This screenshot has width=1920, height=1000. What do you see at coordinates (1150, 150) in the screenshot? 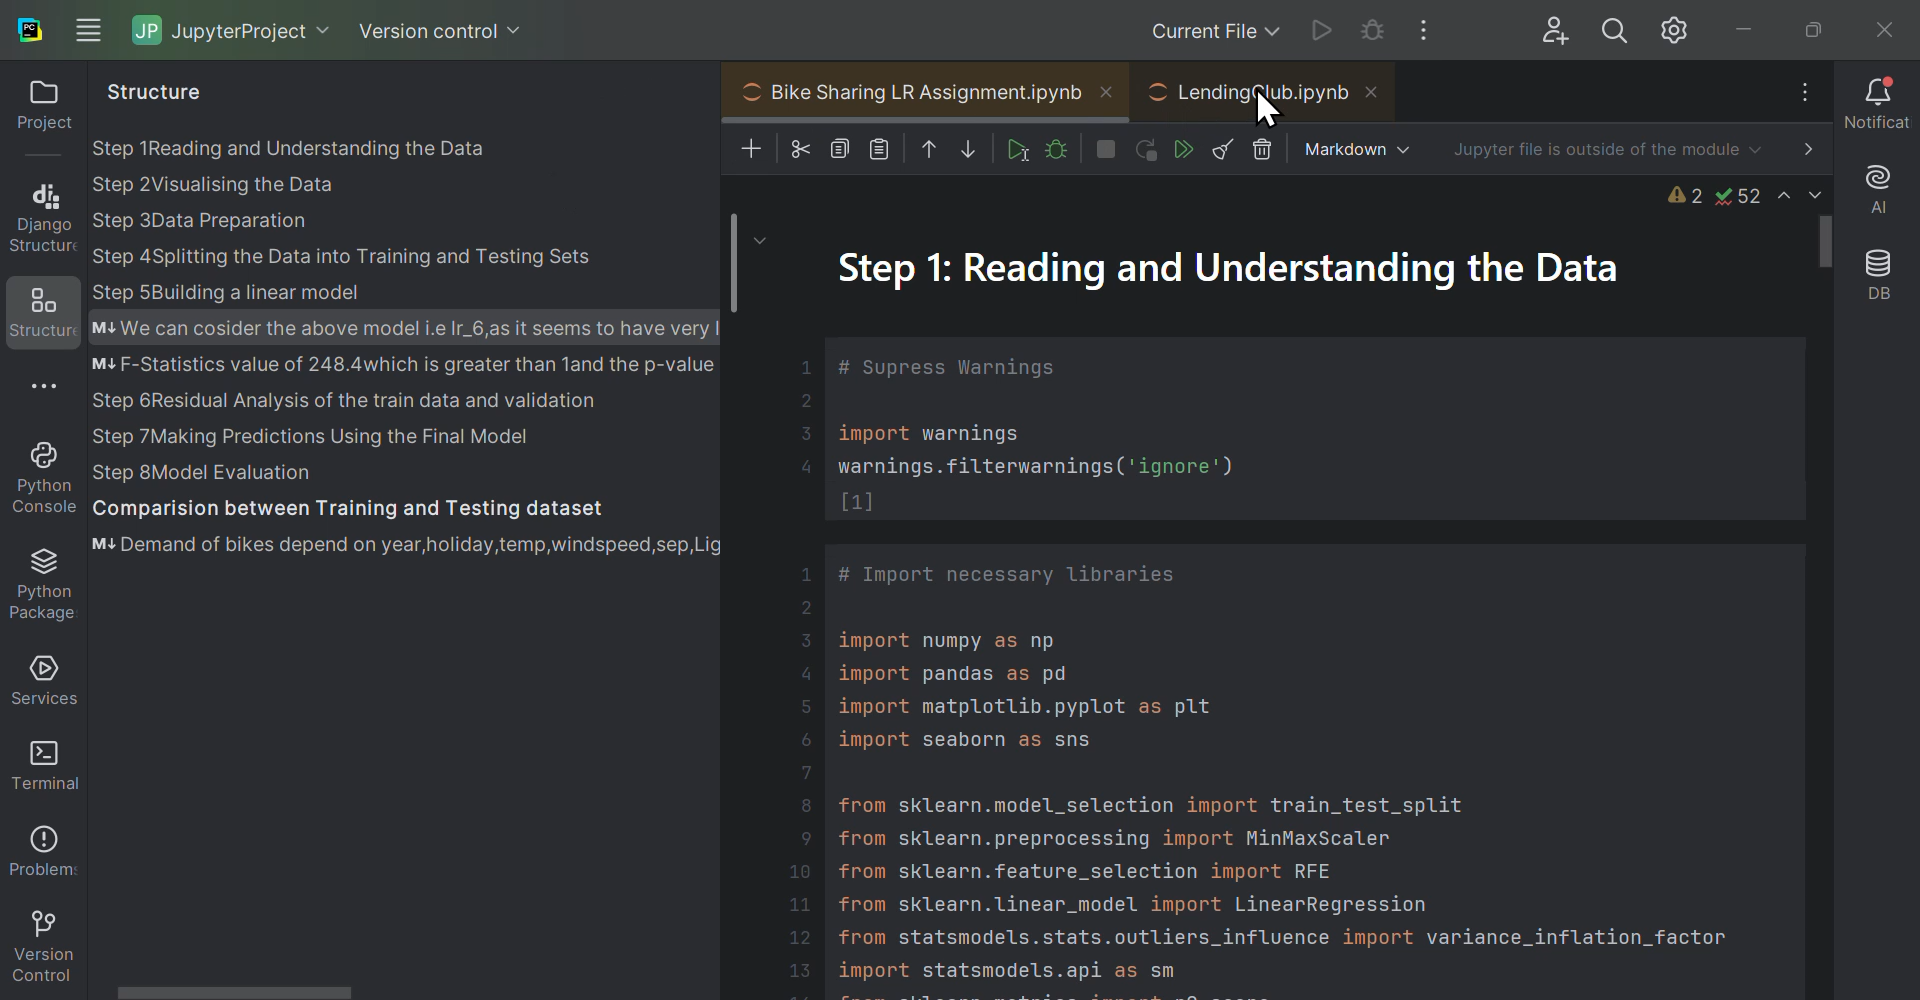
I see `restart Kernel` at bounding box center [1150, 150].